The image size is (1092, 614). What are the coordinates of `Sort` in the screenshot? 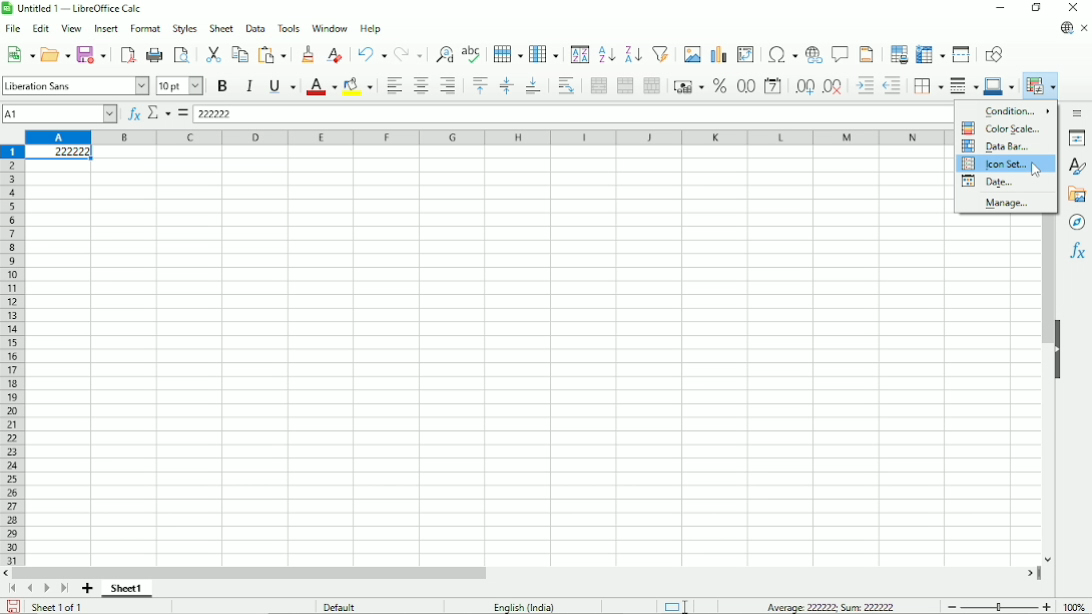 It's located at (580, 53).